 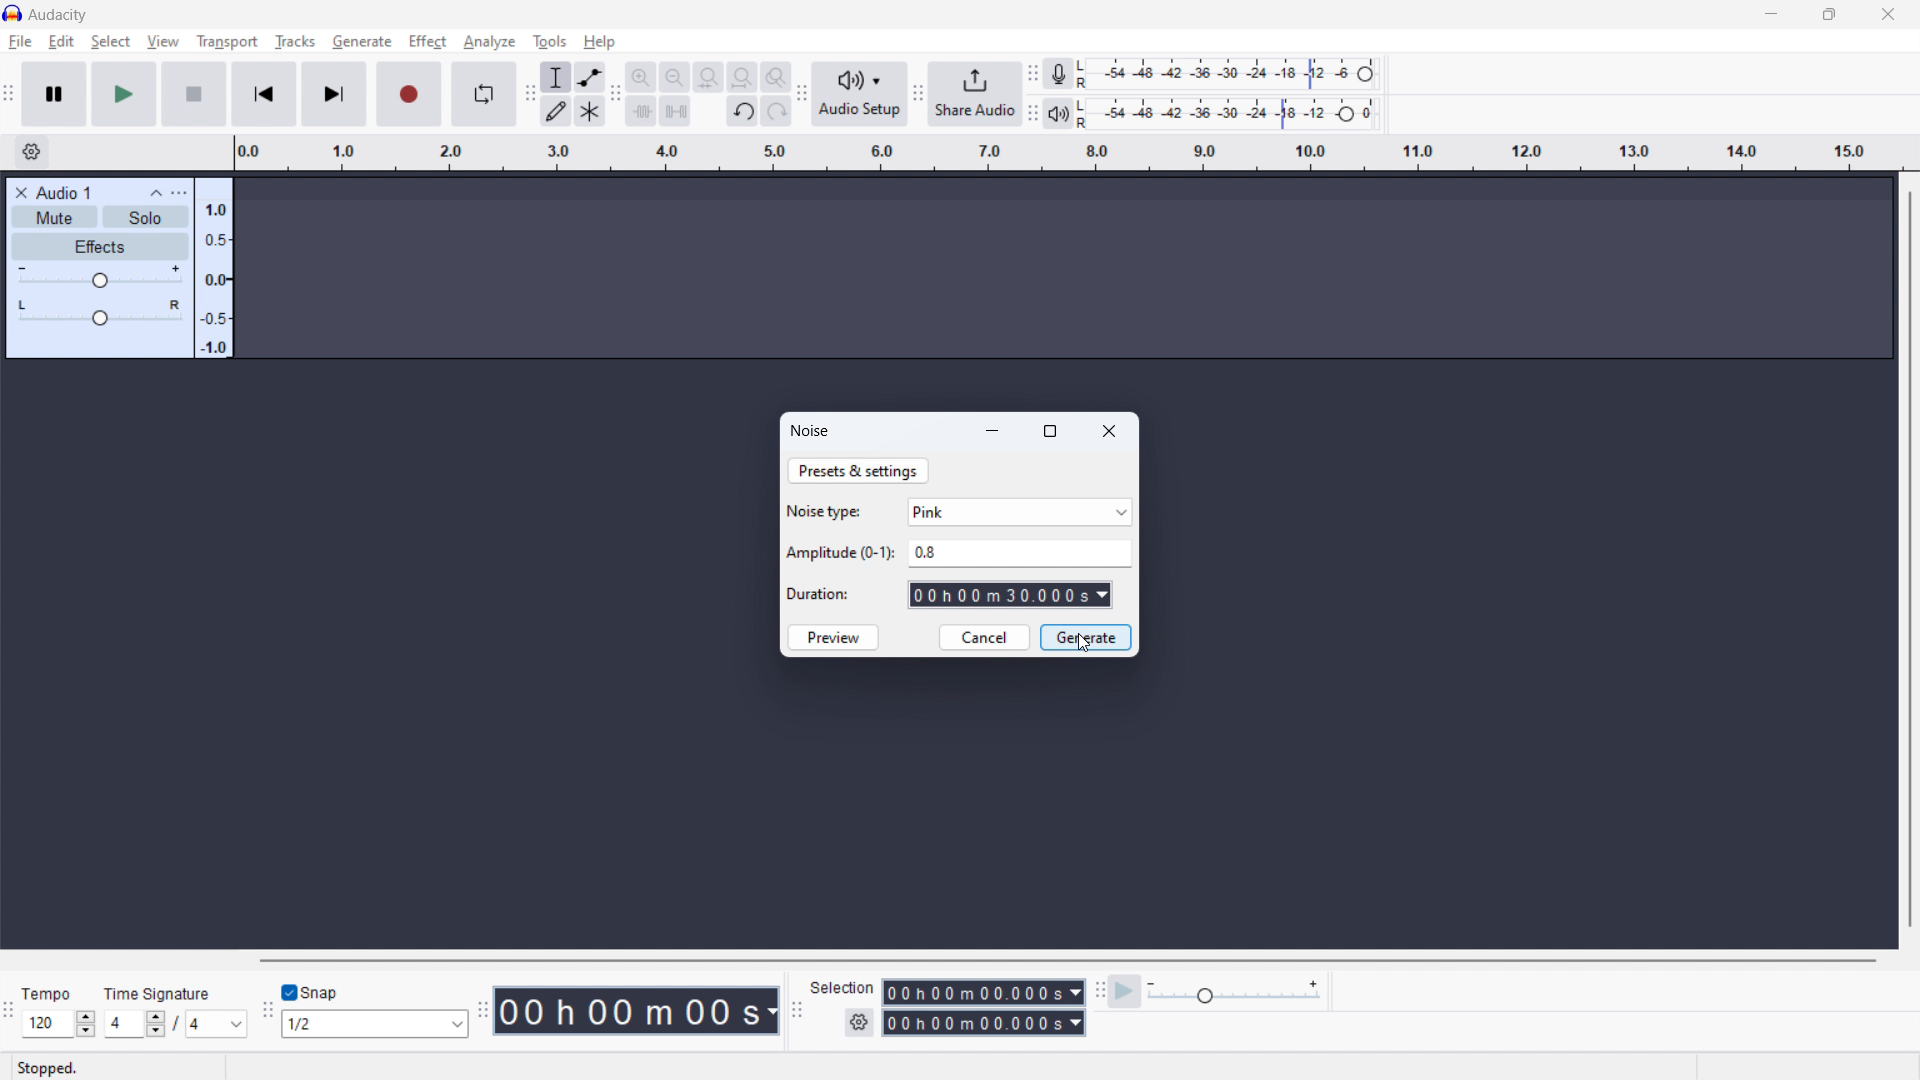 I want to click on stop, so click(x=194, y=95).